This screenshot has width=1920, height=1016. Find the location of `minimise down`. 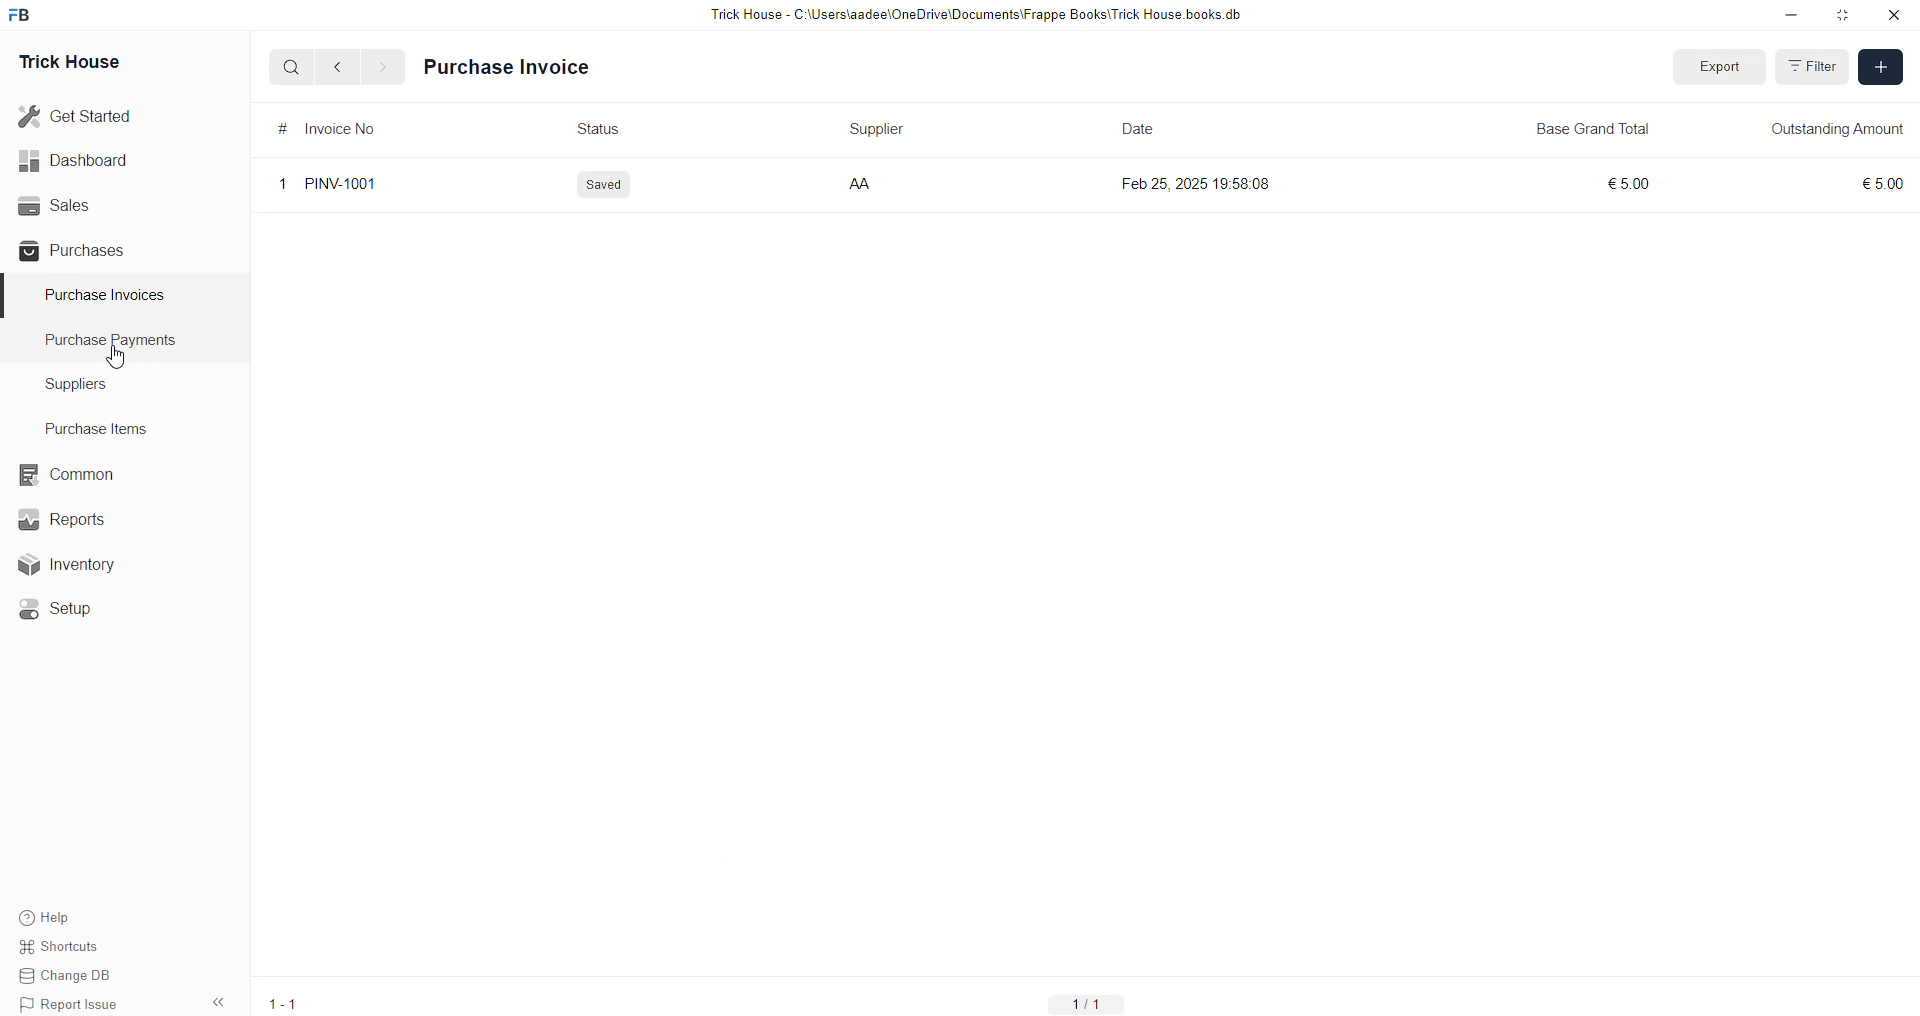

minimise down is located at coordinates (1788, 15).